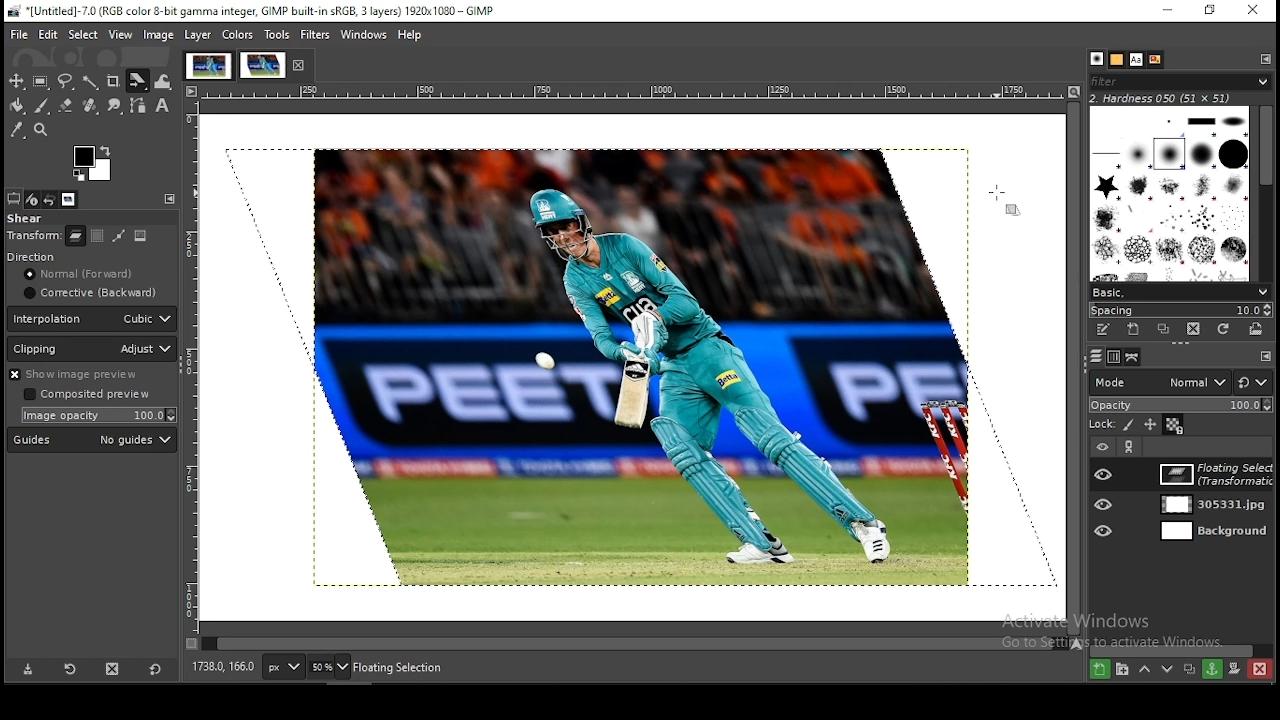 The image size is (1280, 720). What do you see at coordinates (1181, 81) in the screenshot?
I see `filter` at bounding box center [1181, 81].